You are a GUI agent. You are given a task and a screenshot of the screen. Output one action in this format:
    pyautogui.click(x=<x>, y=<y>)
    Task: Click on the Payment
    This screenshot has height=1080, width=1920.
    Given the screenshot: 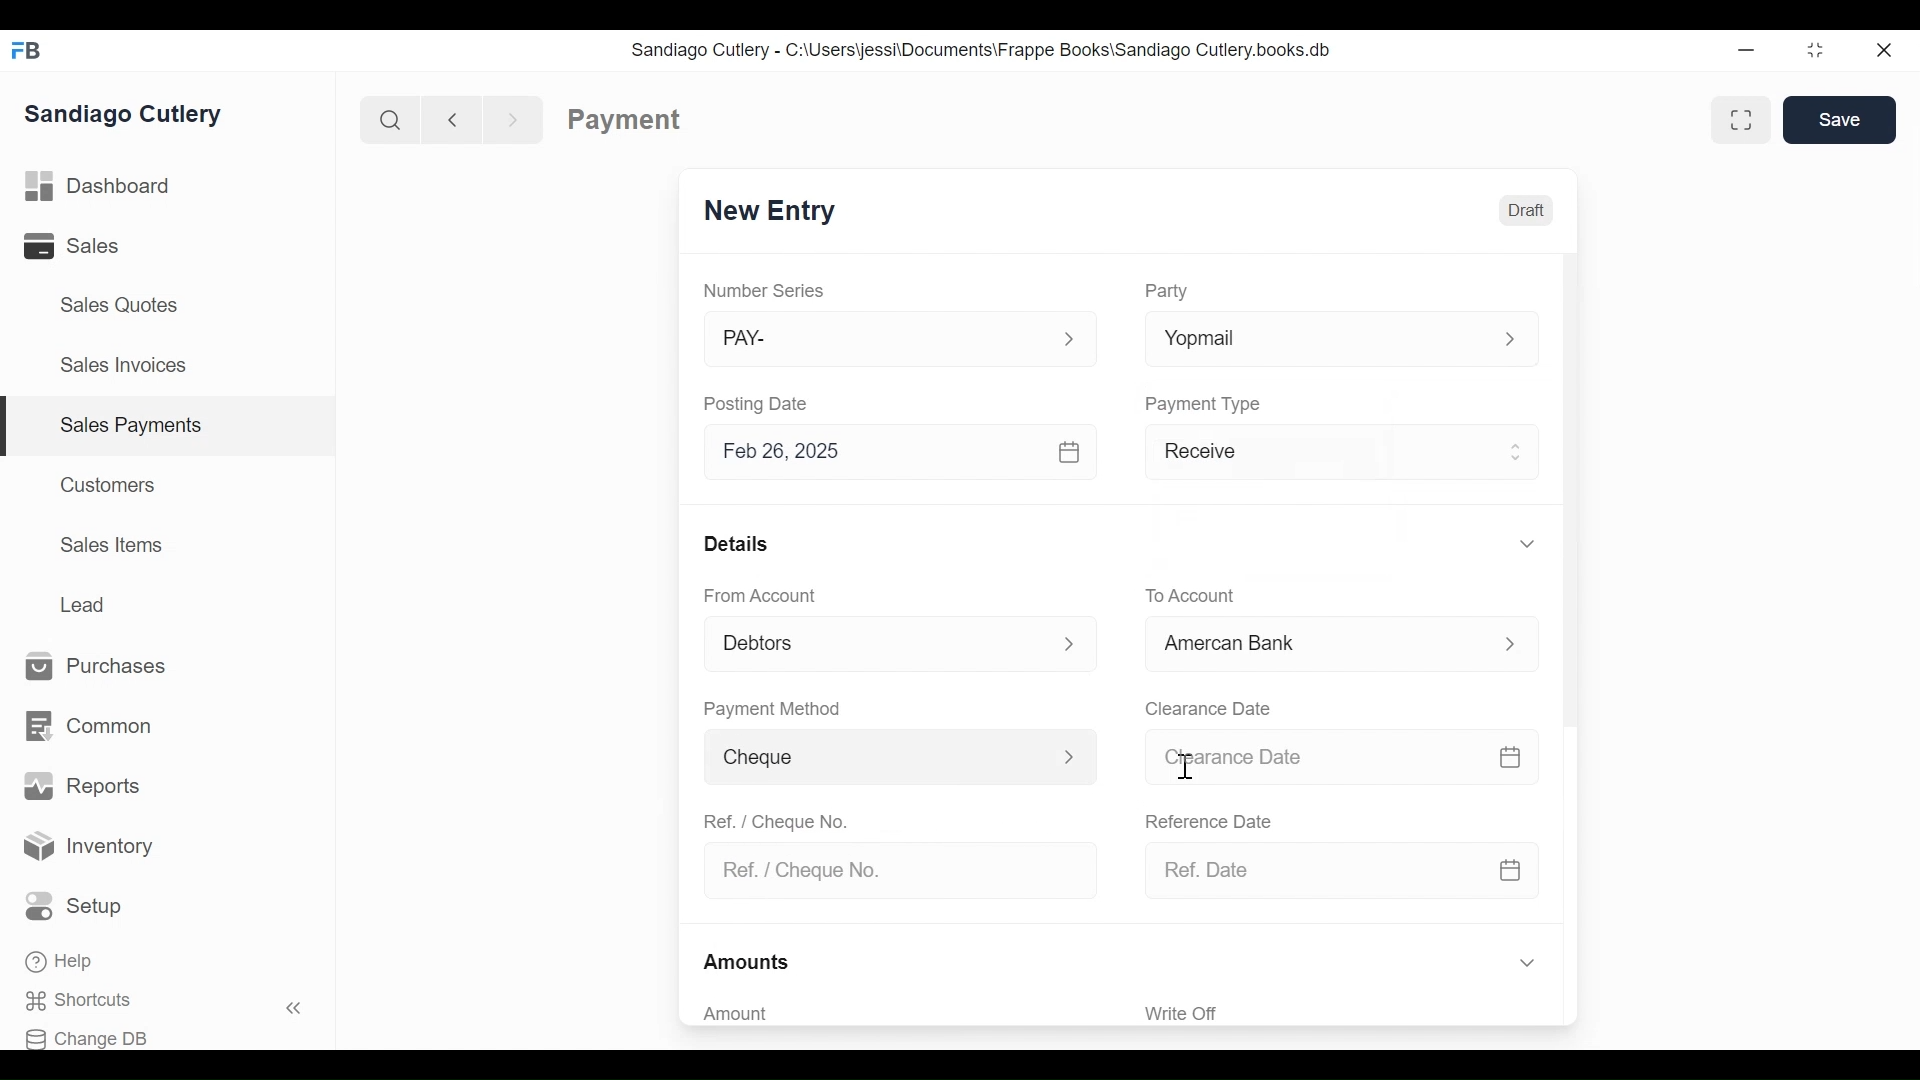 What is the action you would take?
    pyautogui.click(x=625, y=120)
    